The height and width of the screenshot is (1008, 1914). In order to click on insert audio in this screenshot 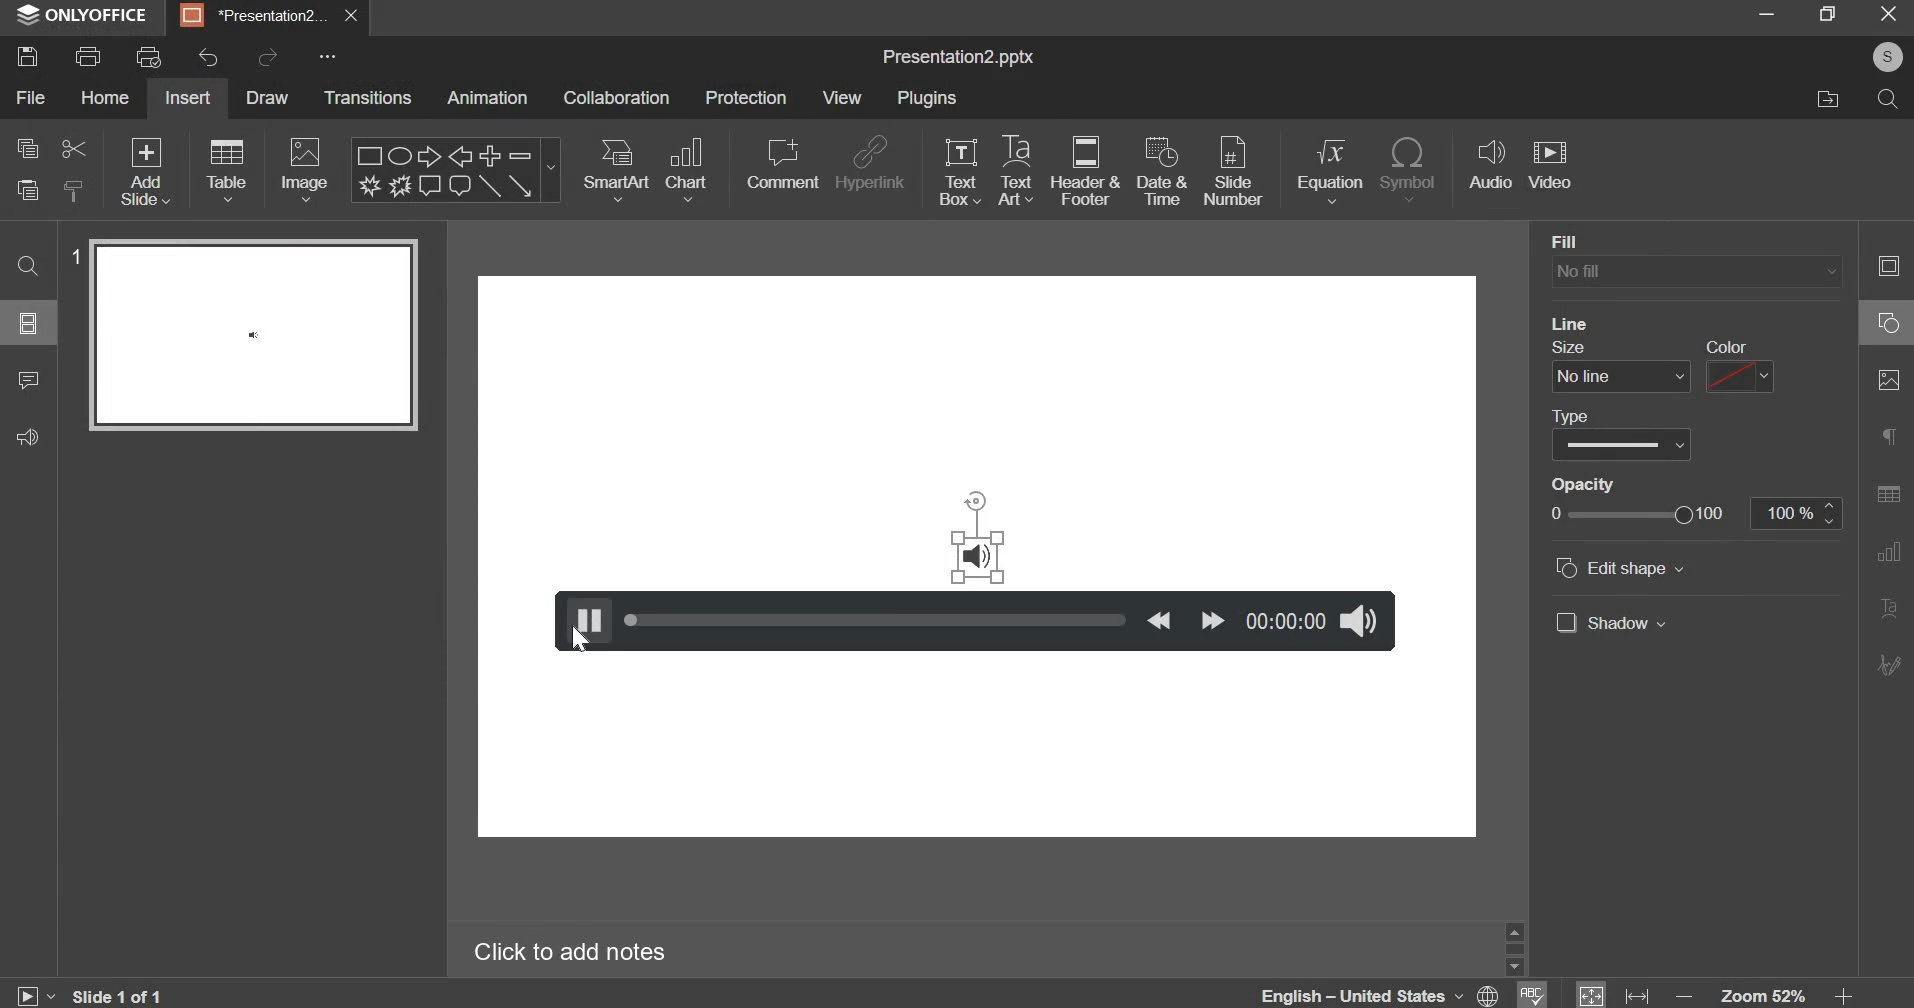, I will do `click(1492, 167)`.